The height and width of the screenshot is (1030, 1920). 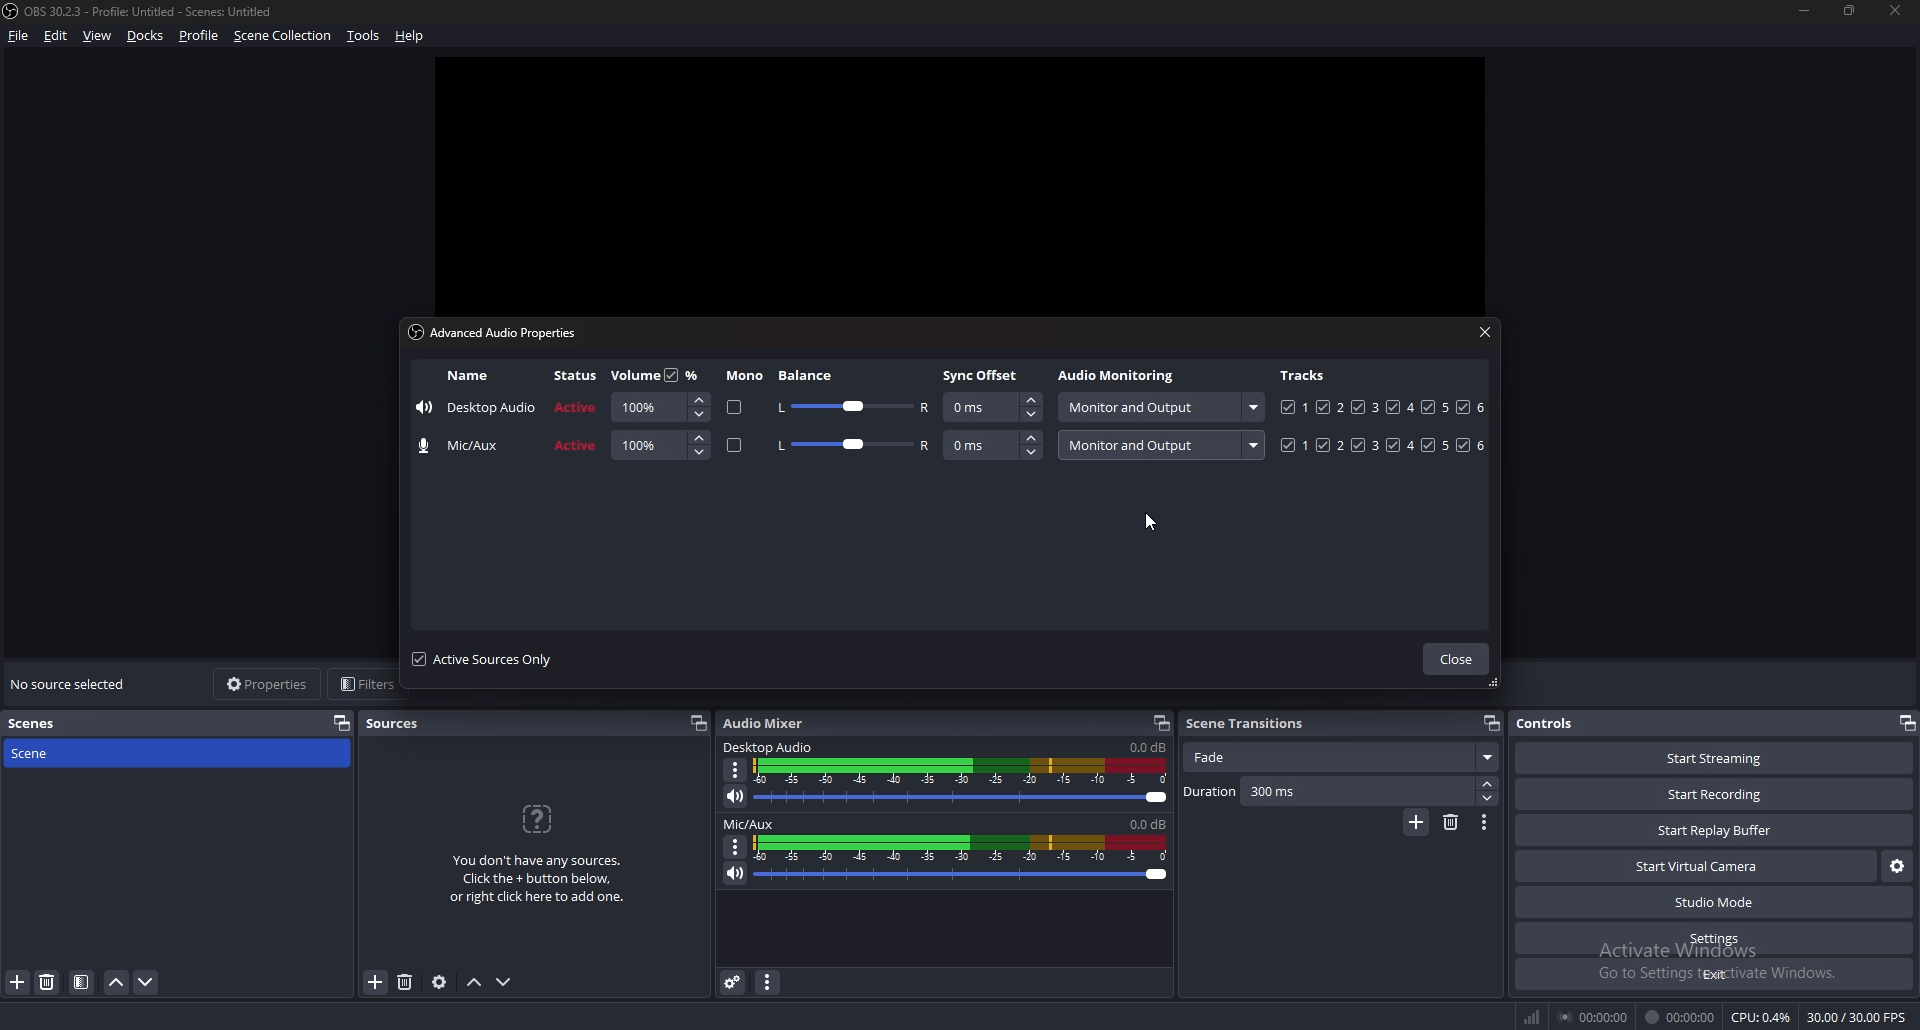 What do you see at coordinates (406, 981) in the screenshot?
I see `remove source` at bounding box center [406, 981].